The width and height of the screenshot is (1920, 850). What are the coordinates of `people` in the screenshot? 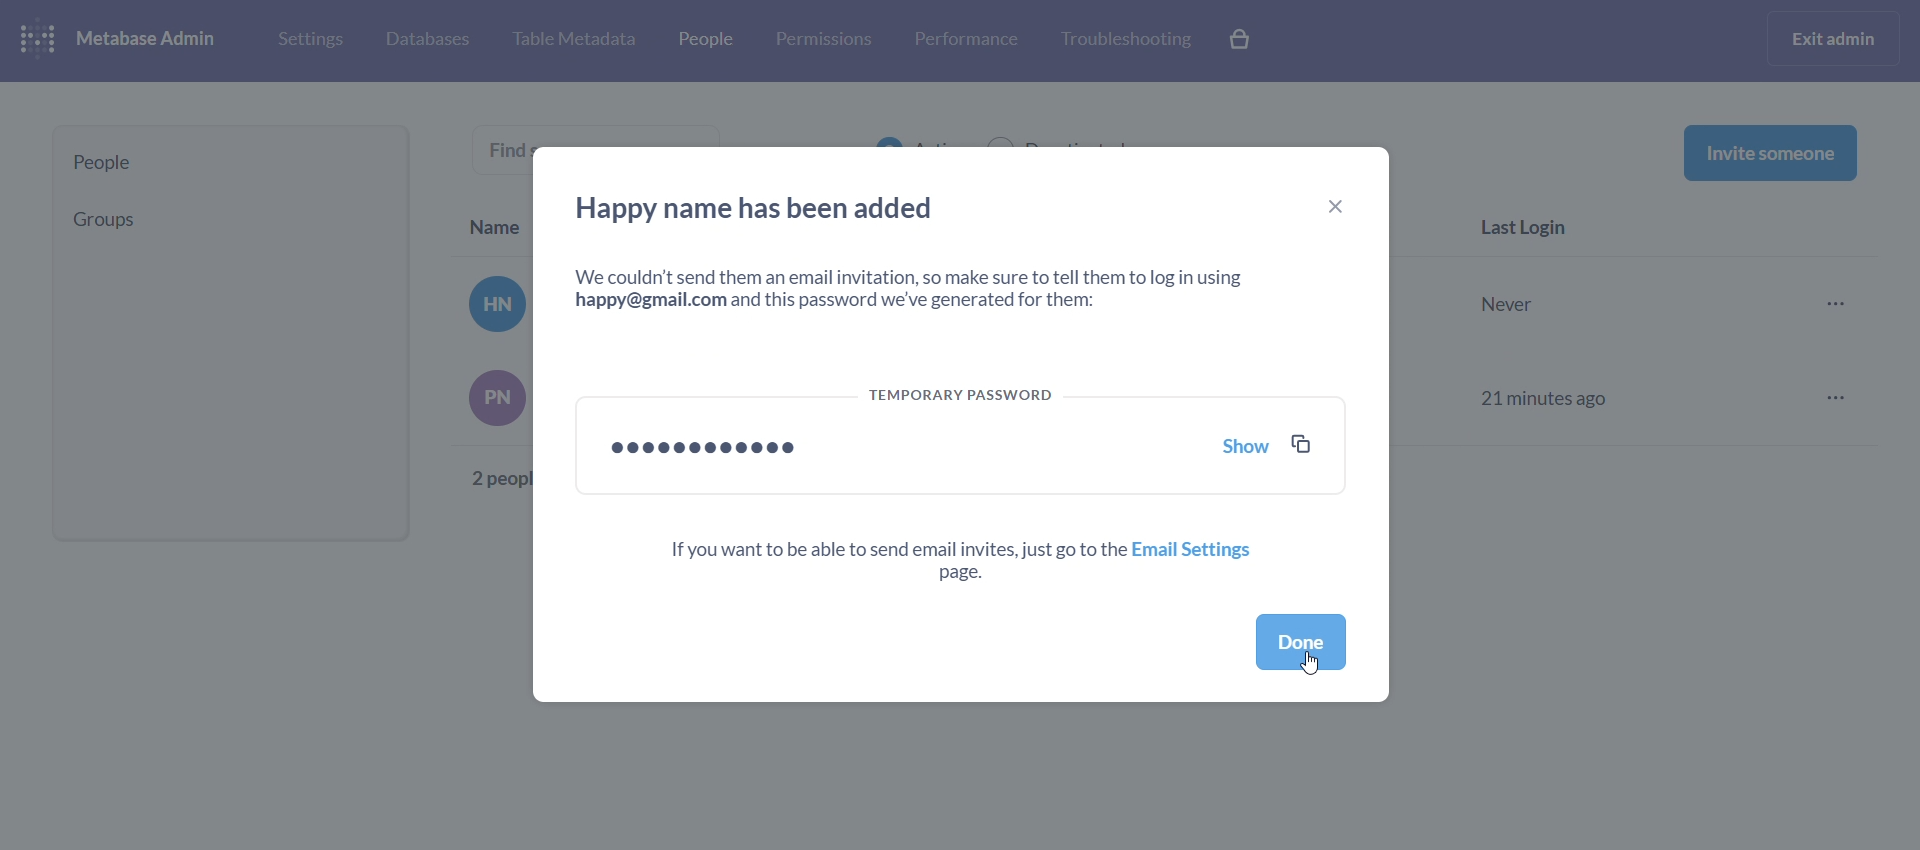 It's located at (703, 43).